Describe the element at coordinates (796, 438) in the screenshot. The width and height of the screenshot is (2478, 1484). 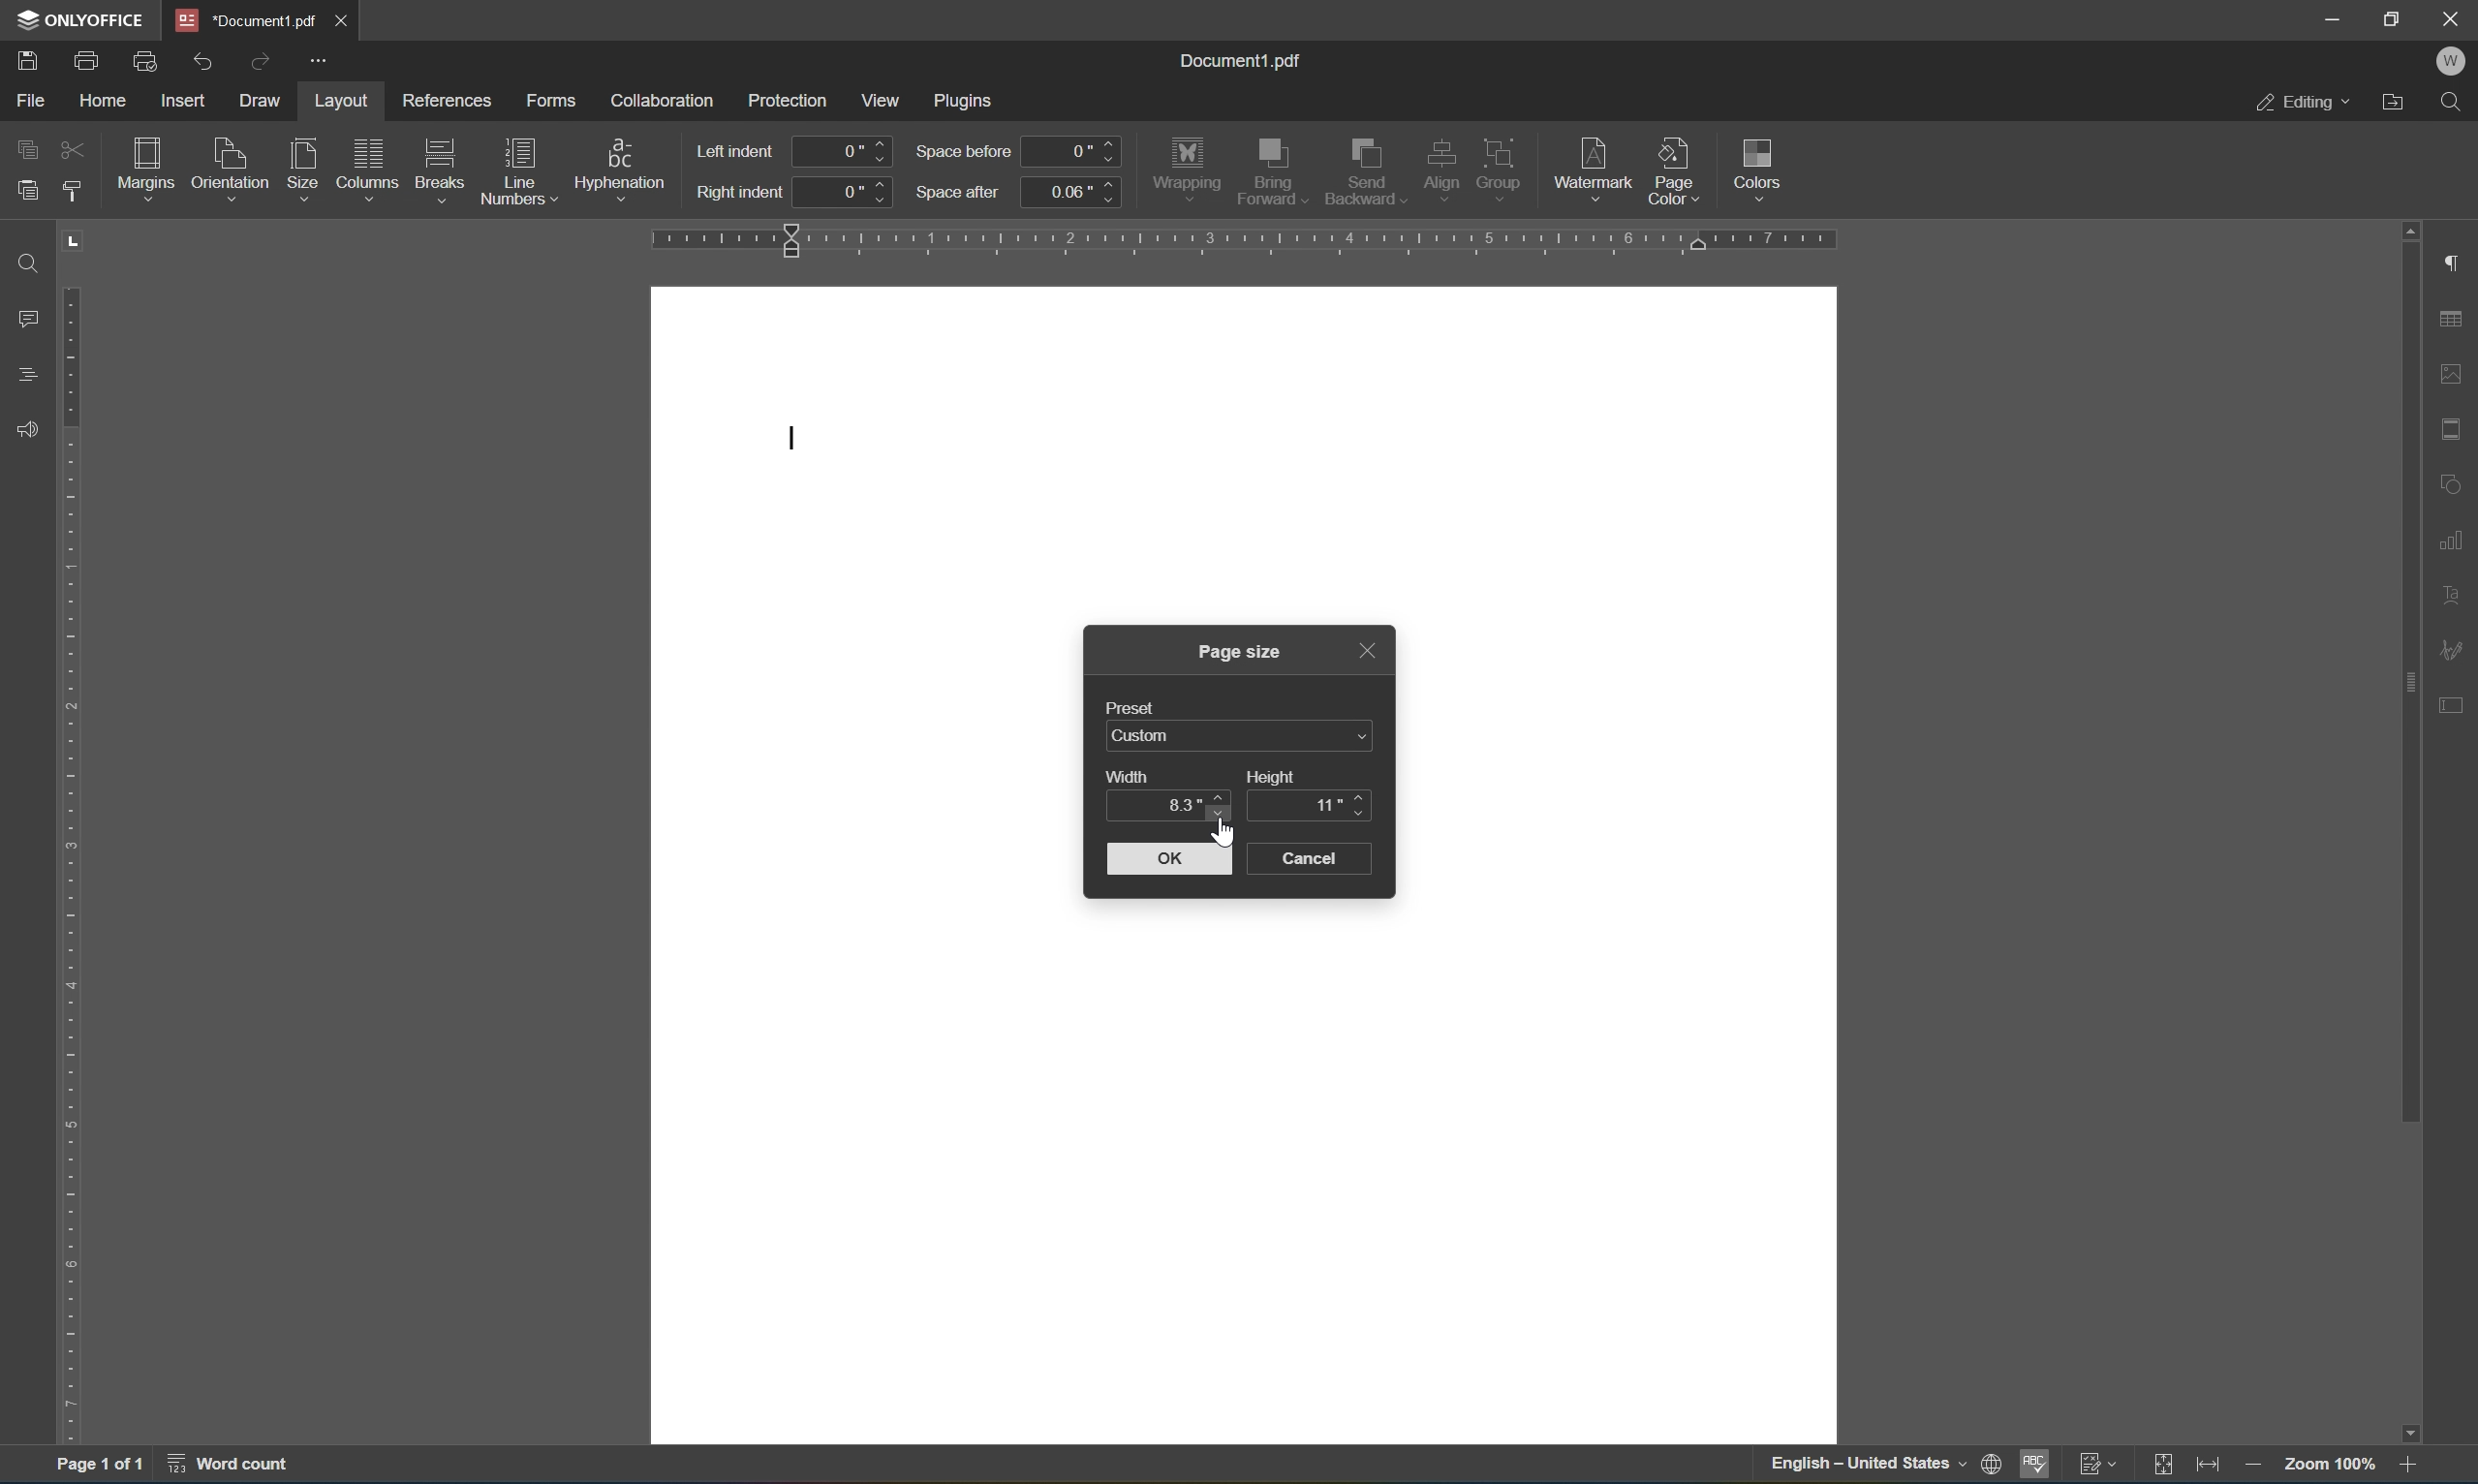
I see `typing cursor` at that location.